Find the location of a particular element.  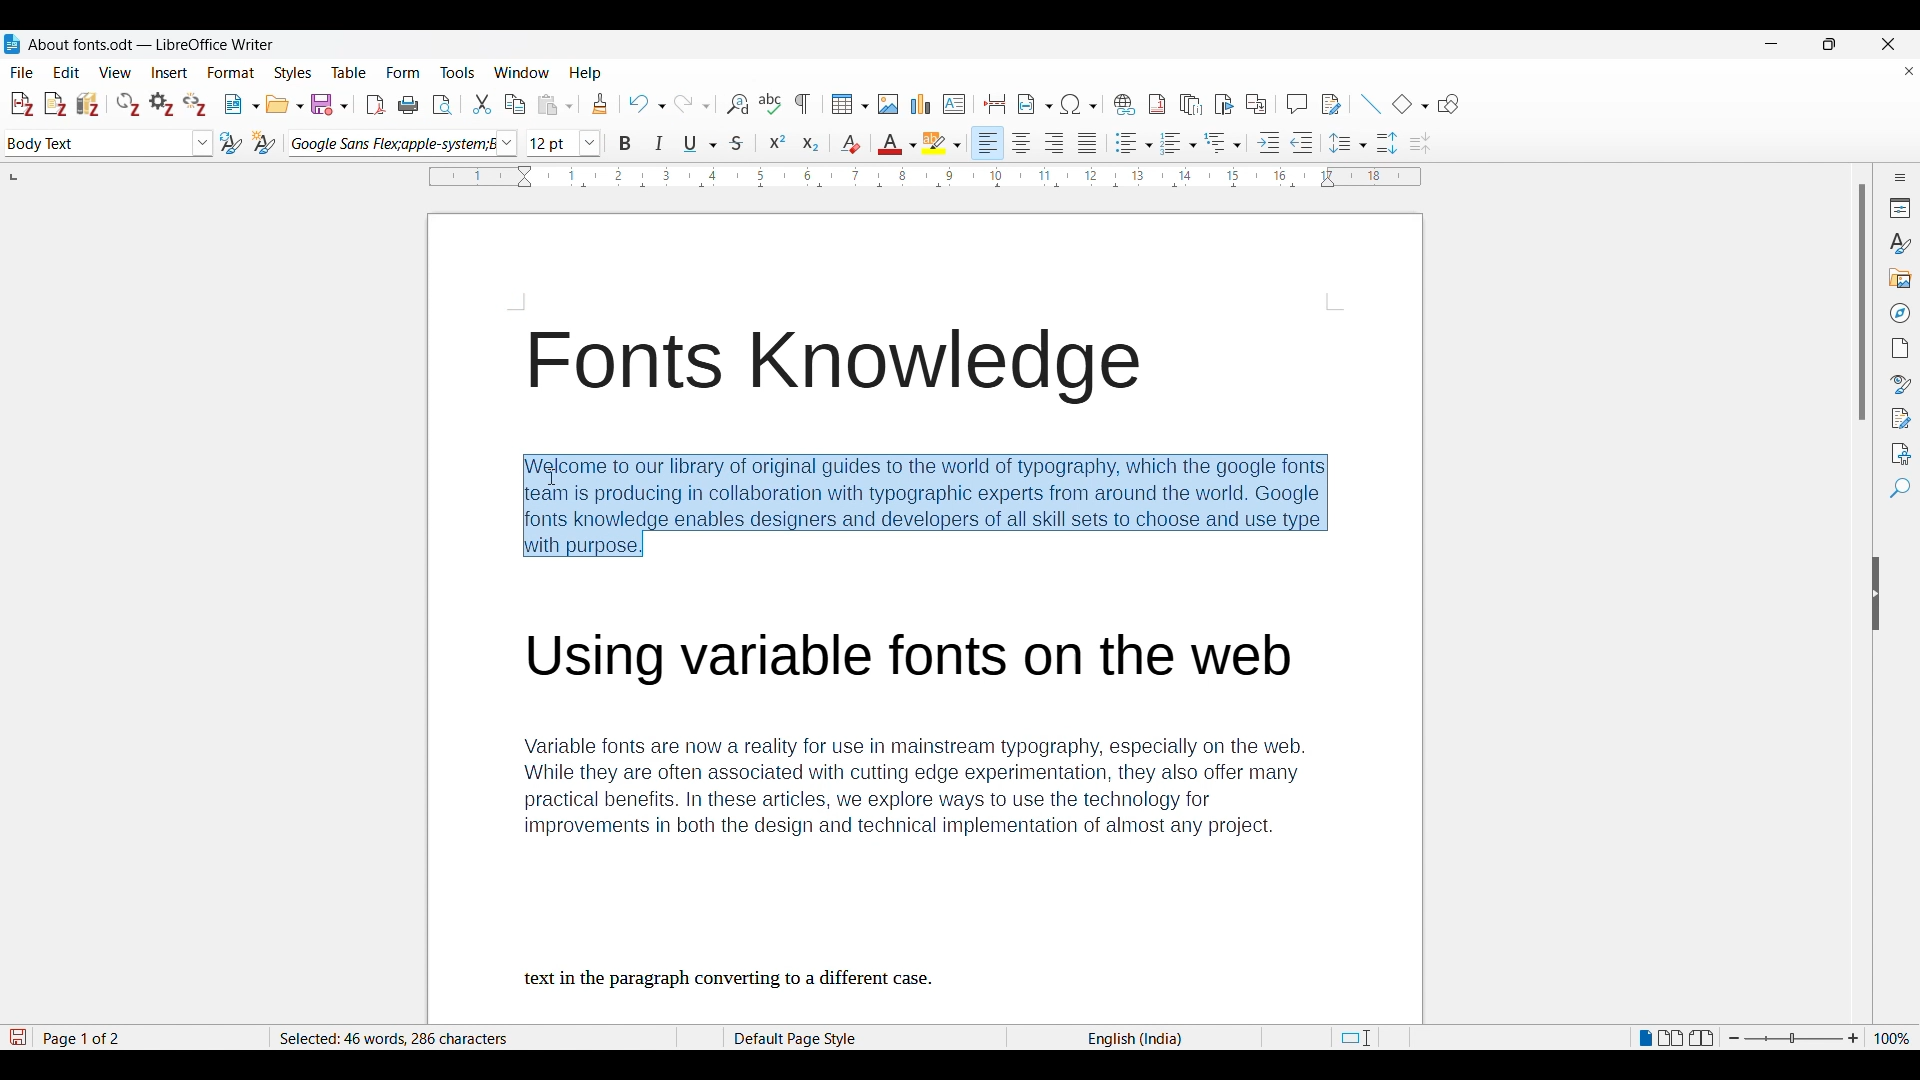

Insert cross-reference is located at coordinates (1256, 104).